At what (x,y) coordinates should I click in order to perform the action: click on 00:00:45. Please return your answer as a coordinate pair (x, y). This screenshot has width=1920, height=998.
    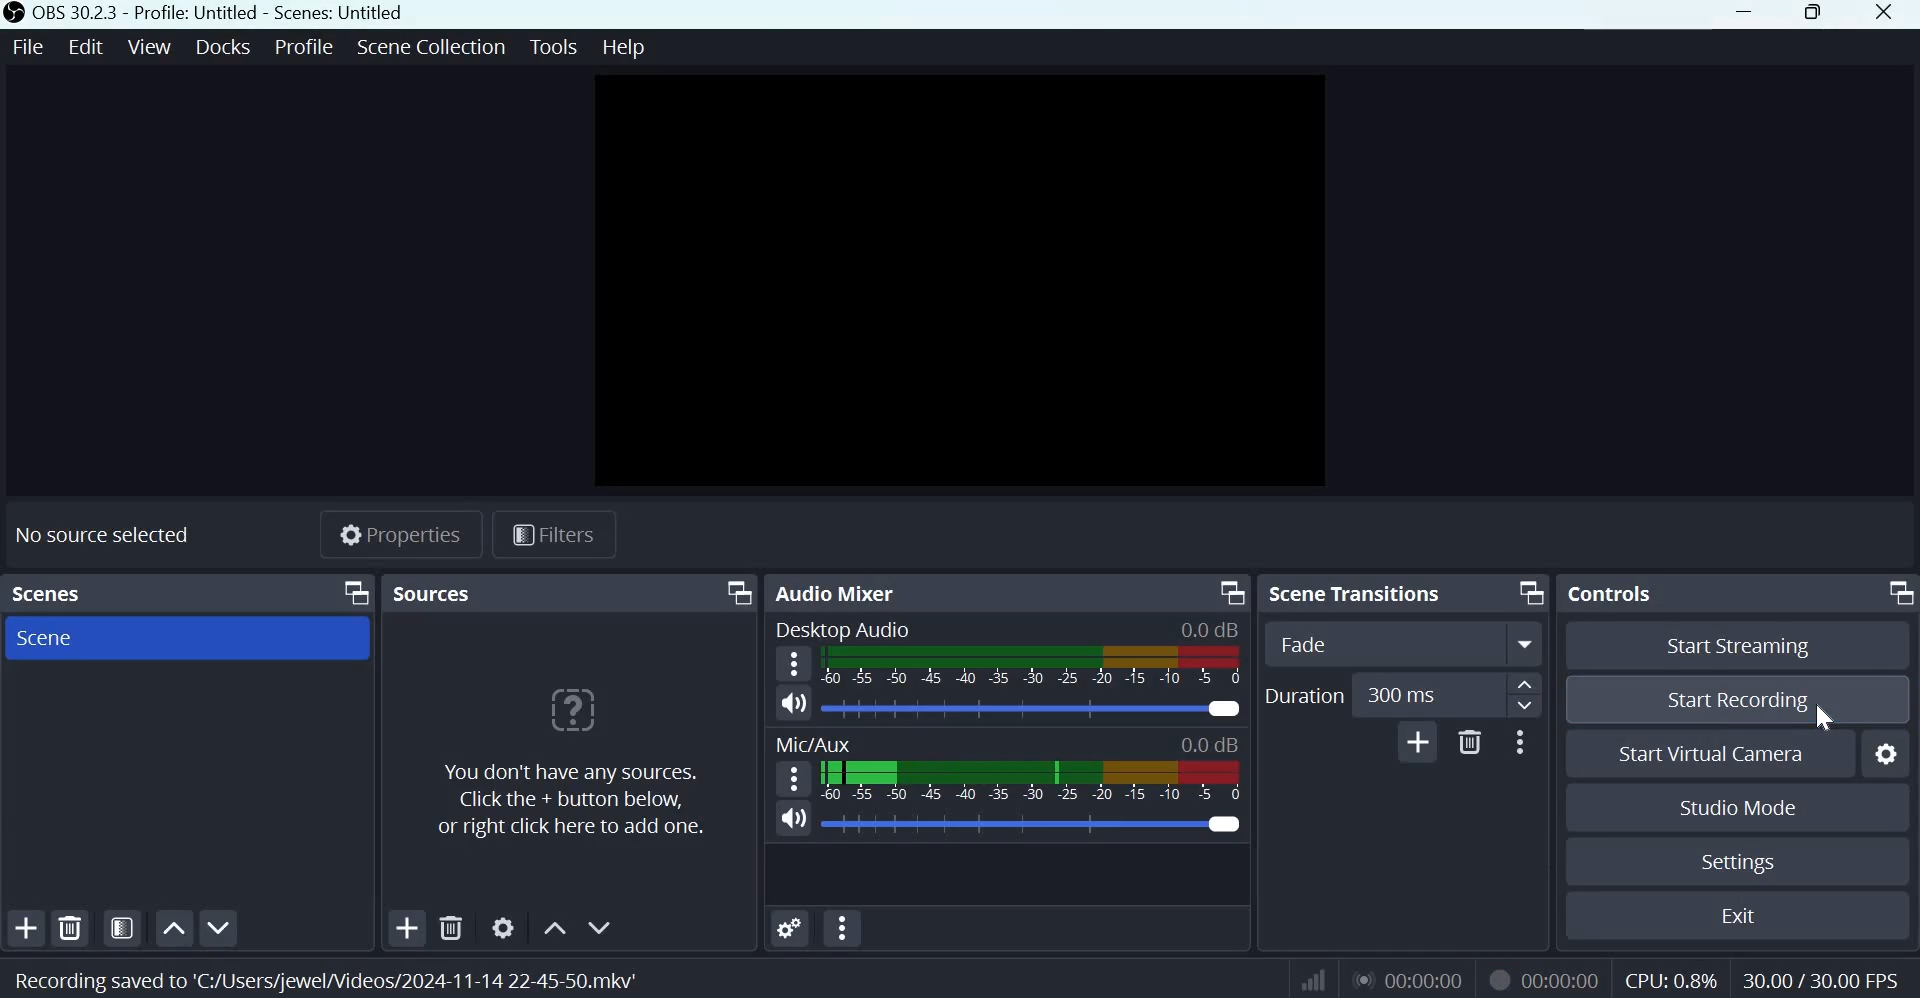
    Looking at the image, I should click on (1564, 979).